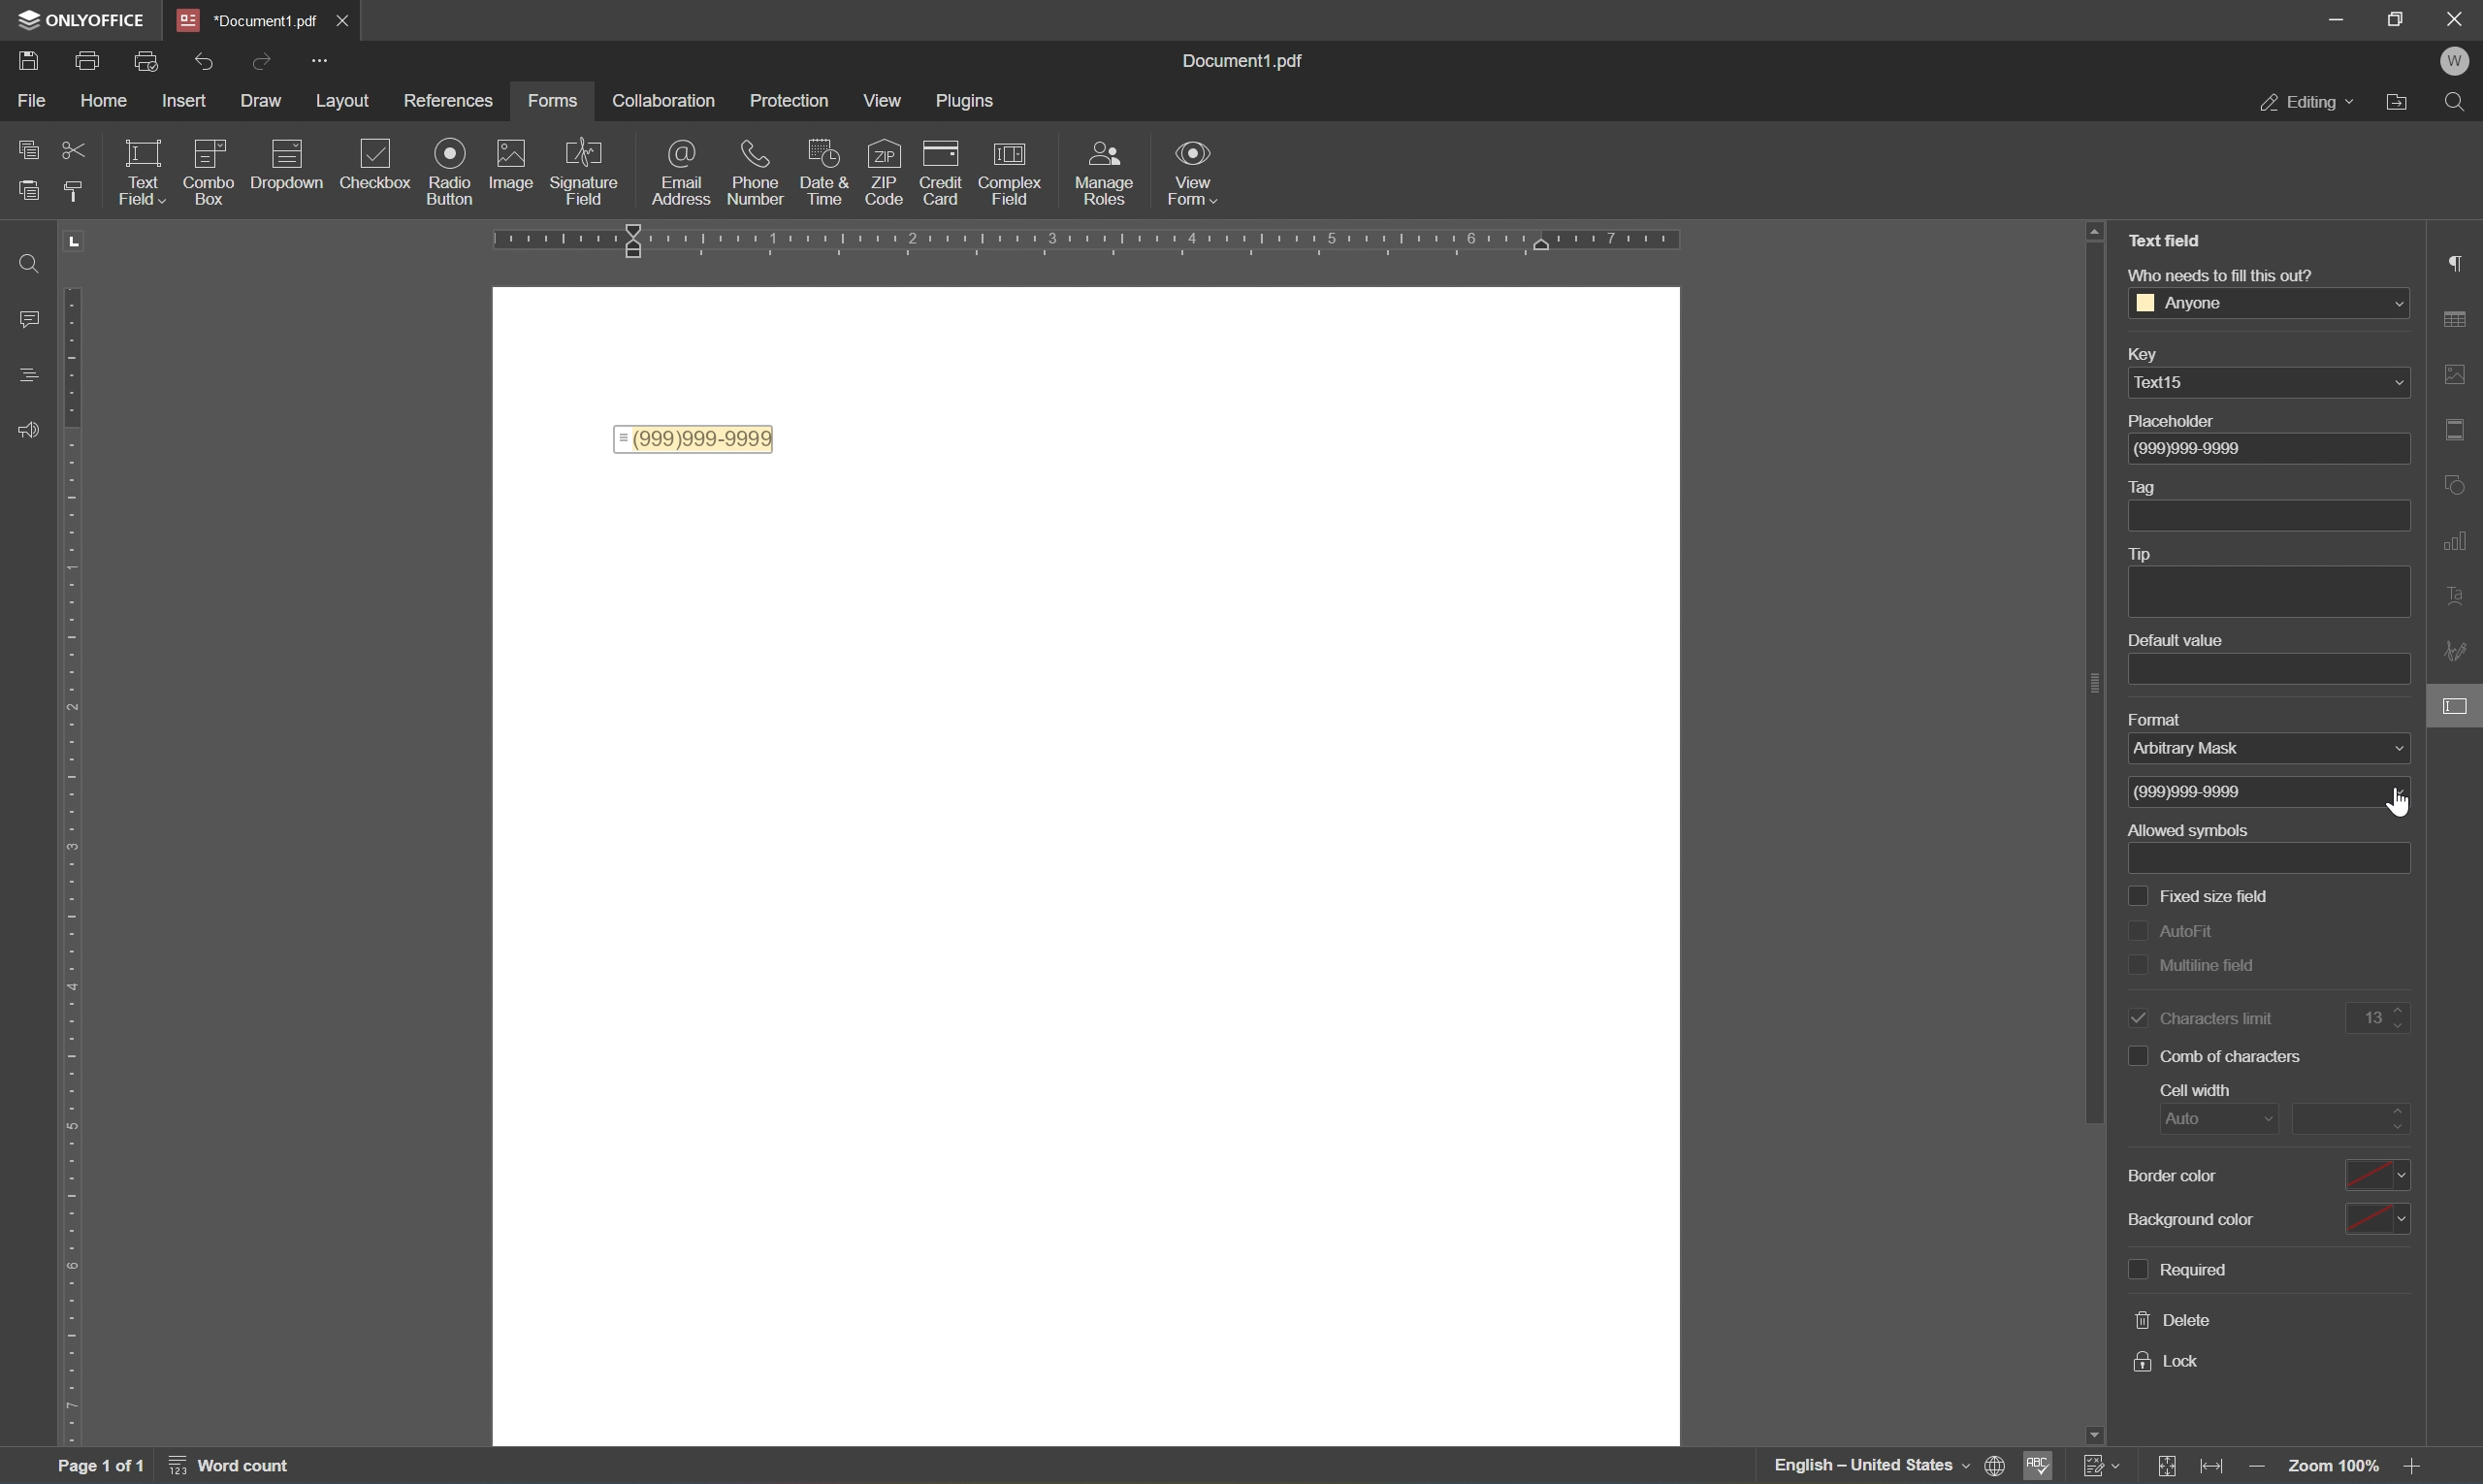 Image resolution: width=2483 pixels, height=1484 pixels. What do you see at coordinates (2457, 17) in the screenshot?
I see `close` at bounding box center [2457, 17].